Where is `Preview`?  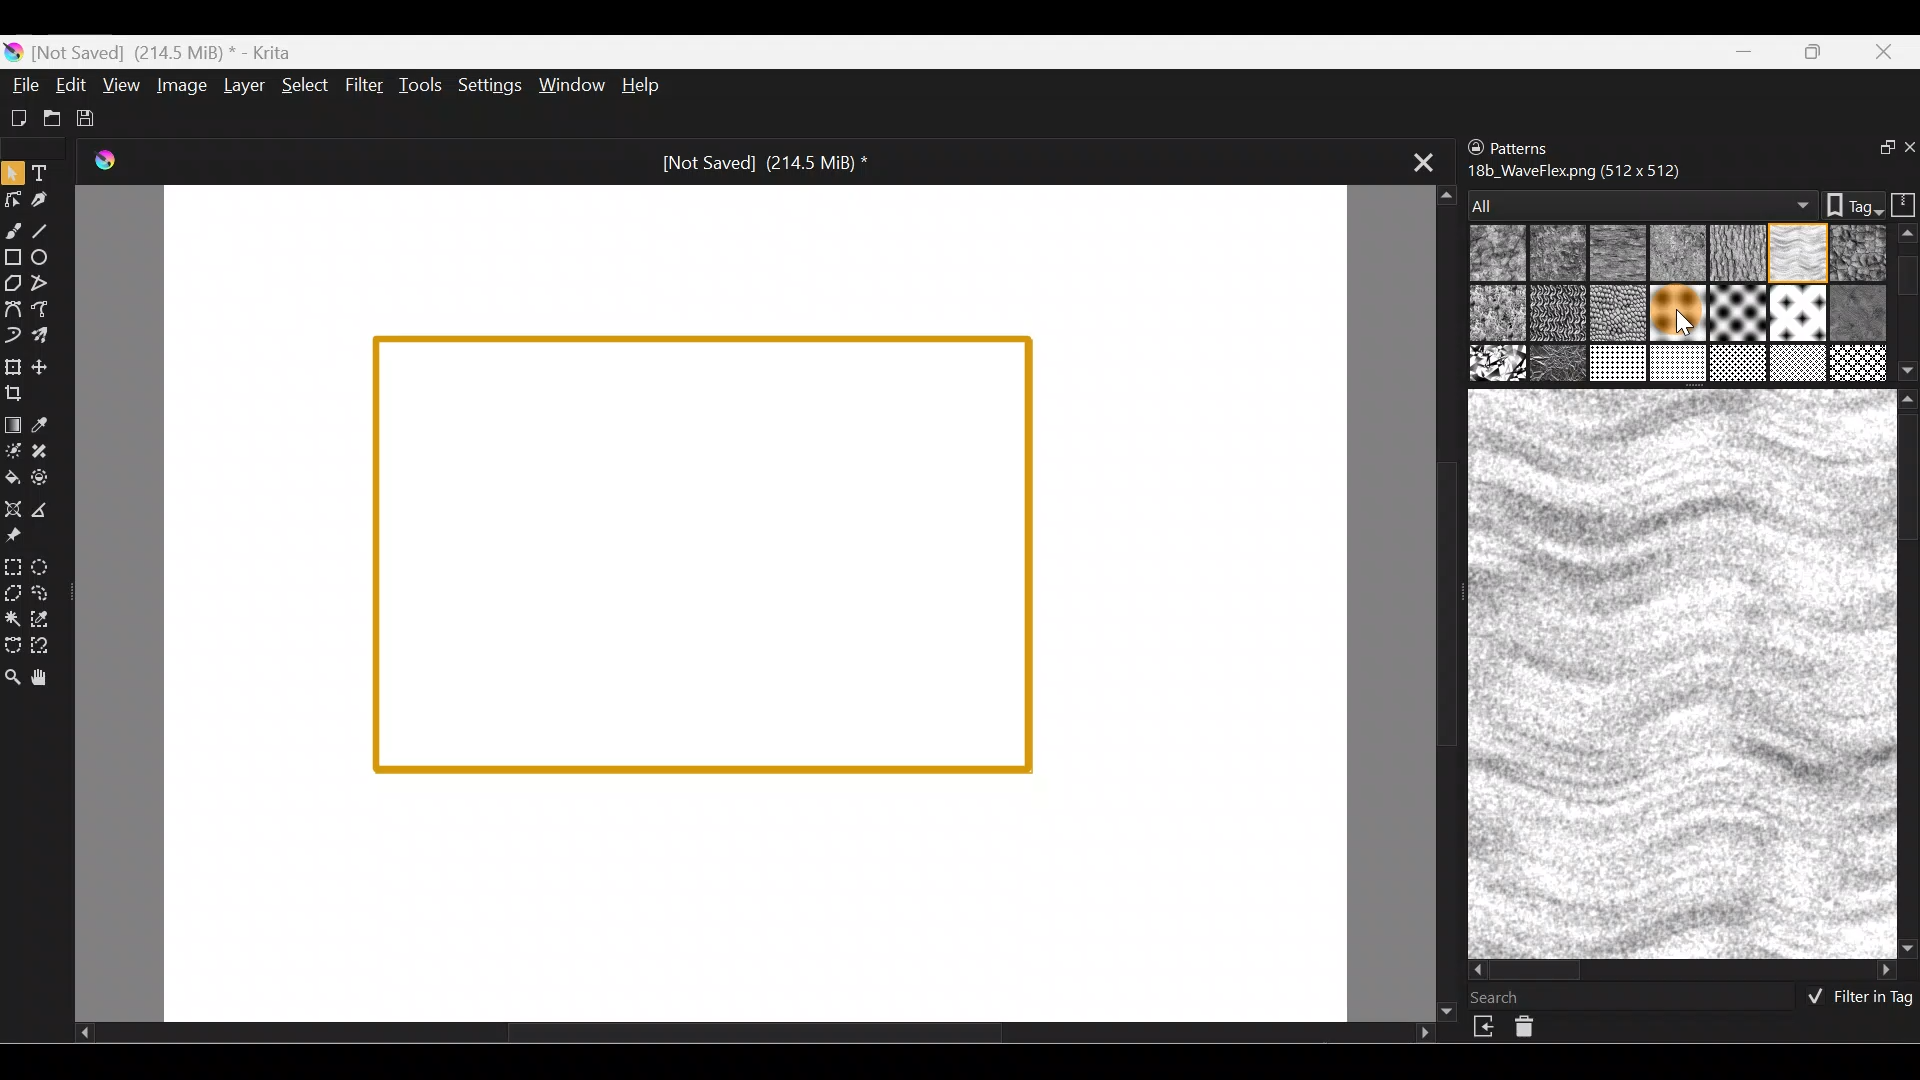
Preview is located at coordinates (1678, 673).